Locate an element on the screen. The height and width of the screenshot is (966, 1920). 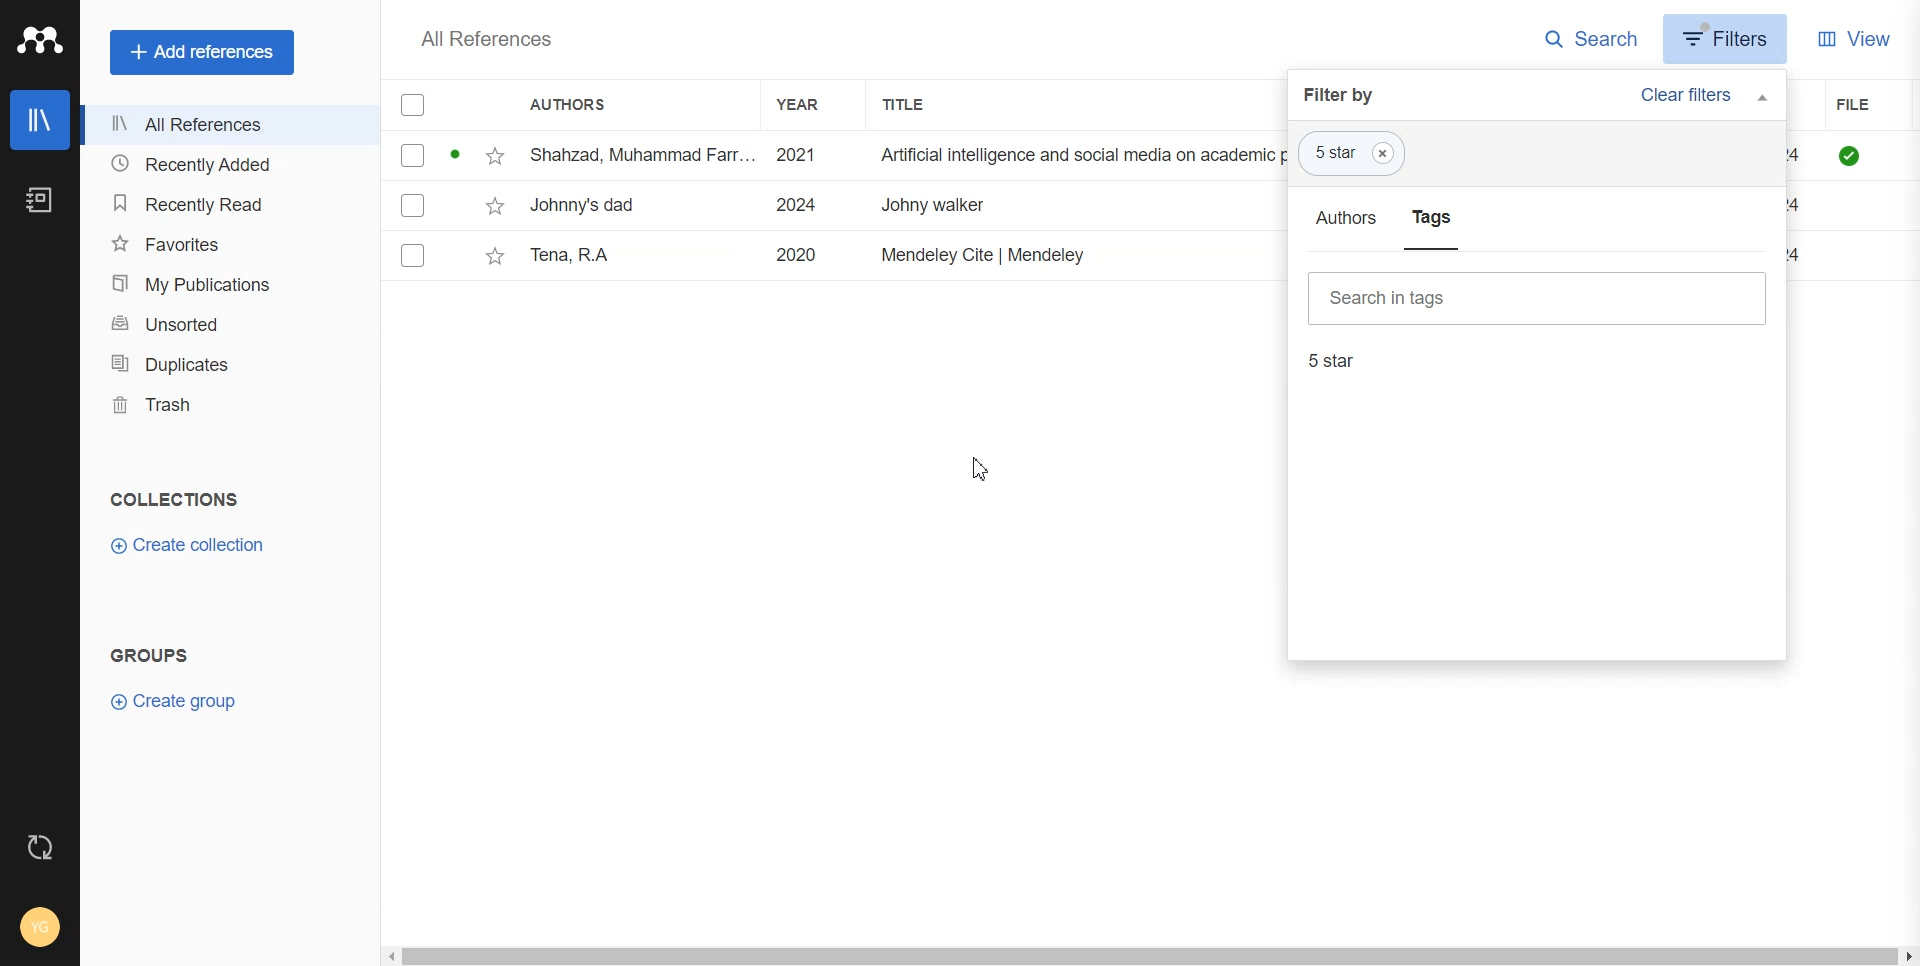
Account is located at coordinates (40, 929).